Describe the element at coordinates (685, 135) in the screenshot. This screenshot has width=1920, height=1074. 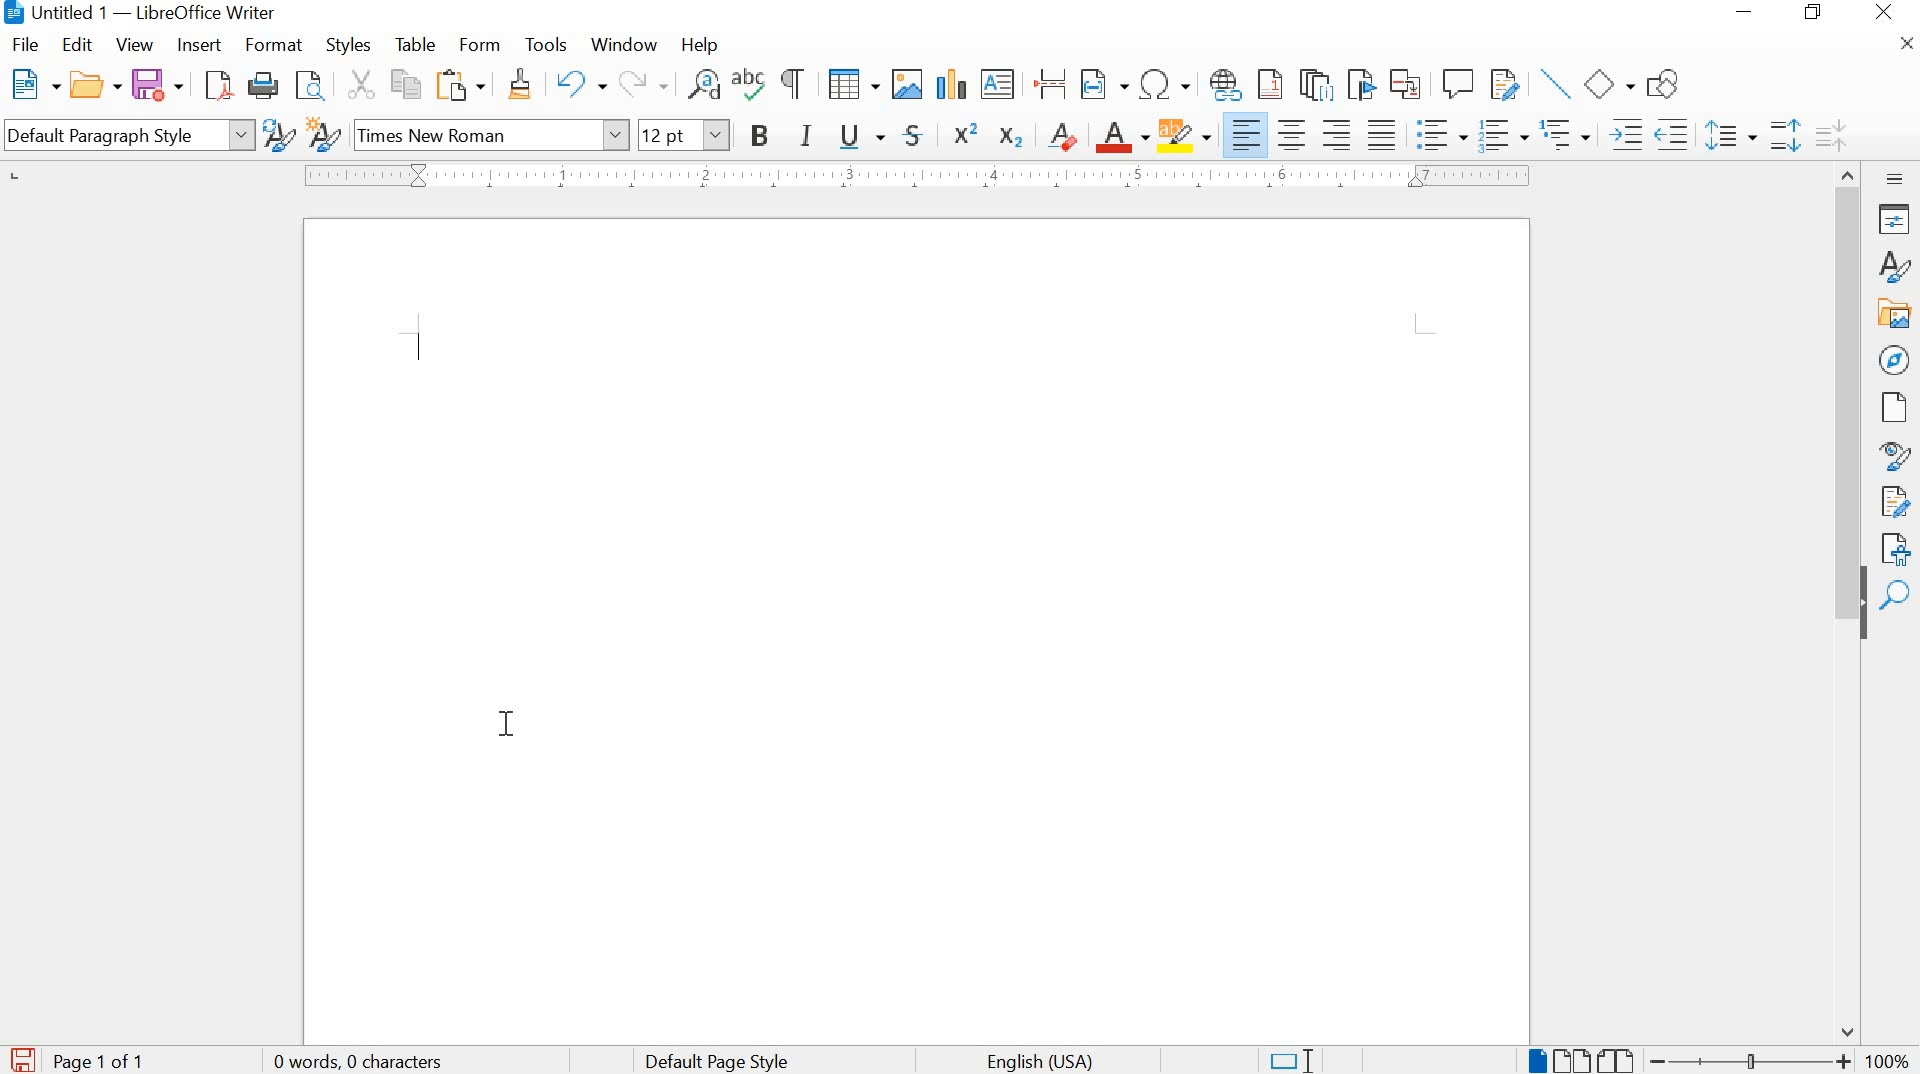
I see `FONT SIZE` at that location.